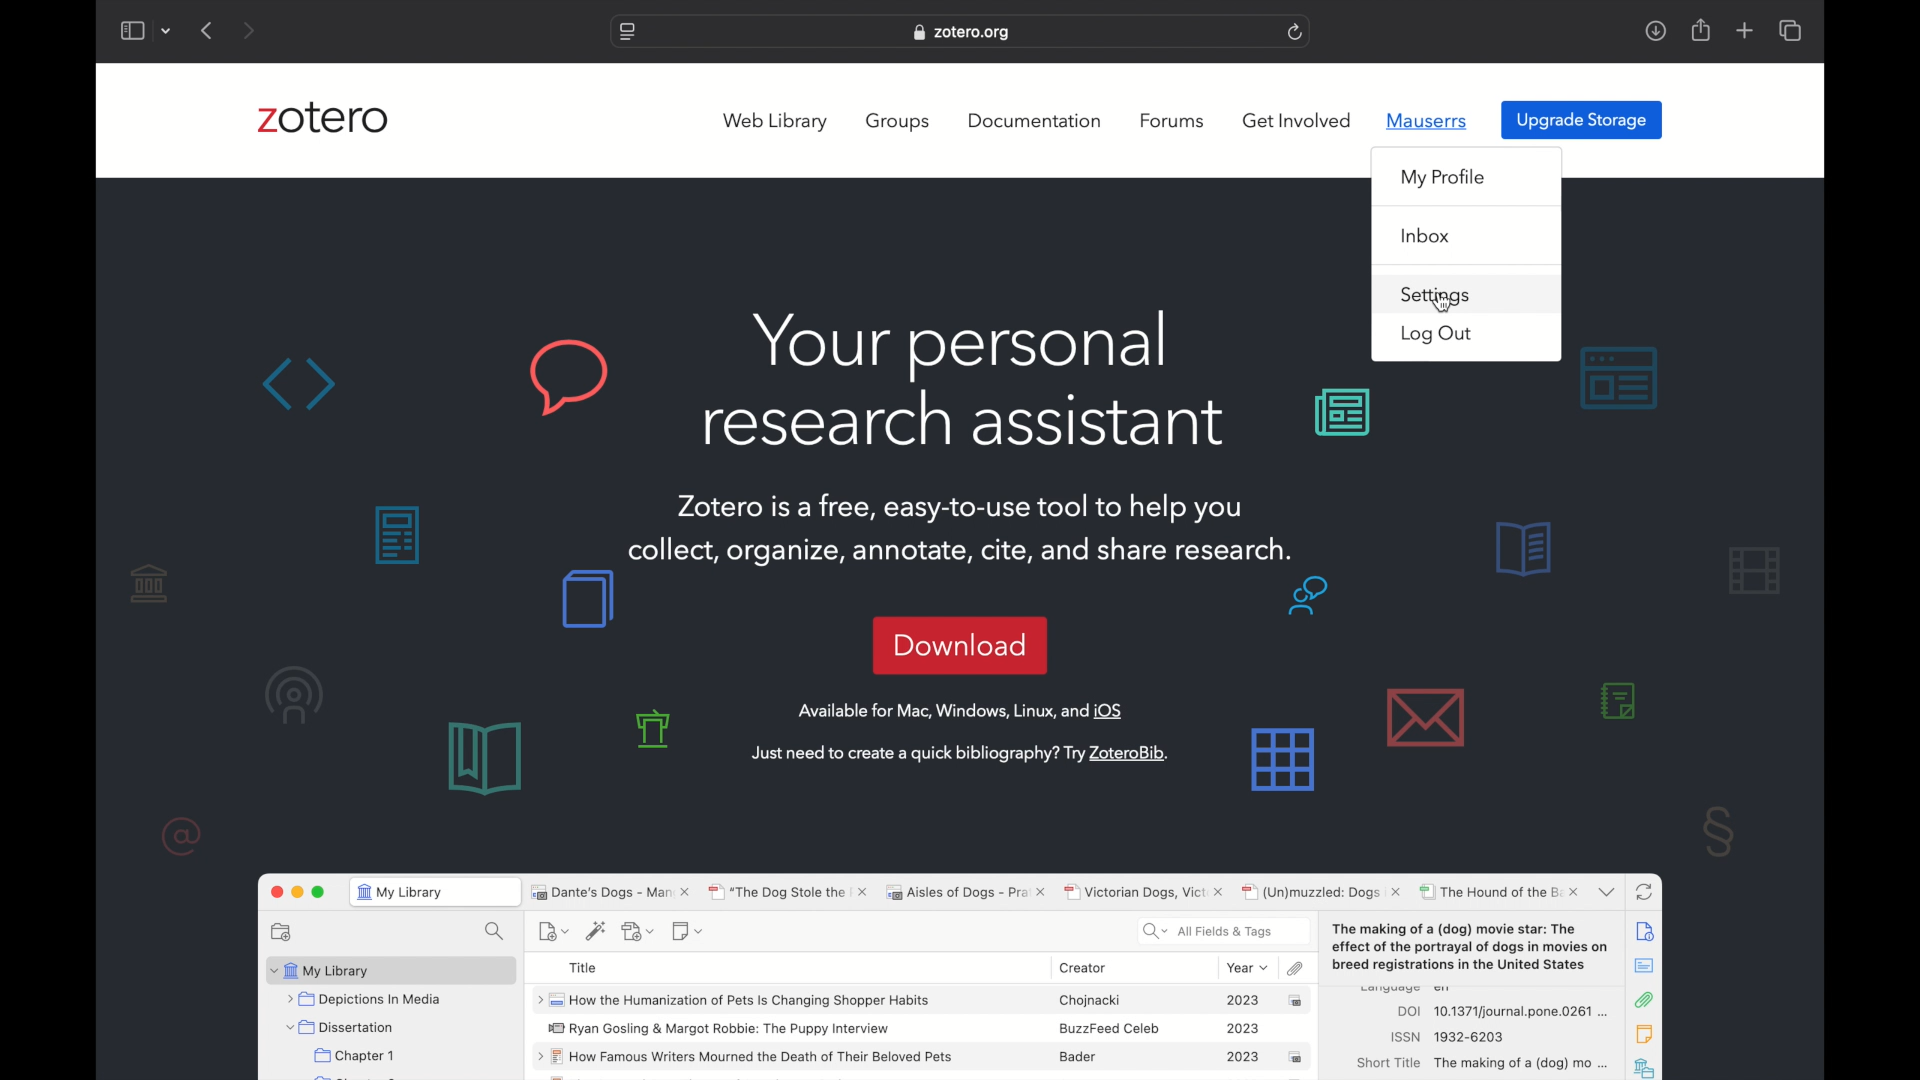 This screenshot has width=1920, height=1080. Describe the element at coordinates (1426, 121) in the screenshot. I see `mauserrs` at that location.